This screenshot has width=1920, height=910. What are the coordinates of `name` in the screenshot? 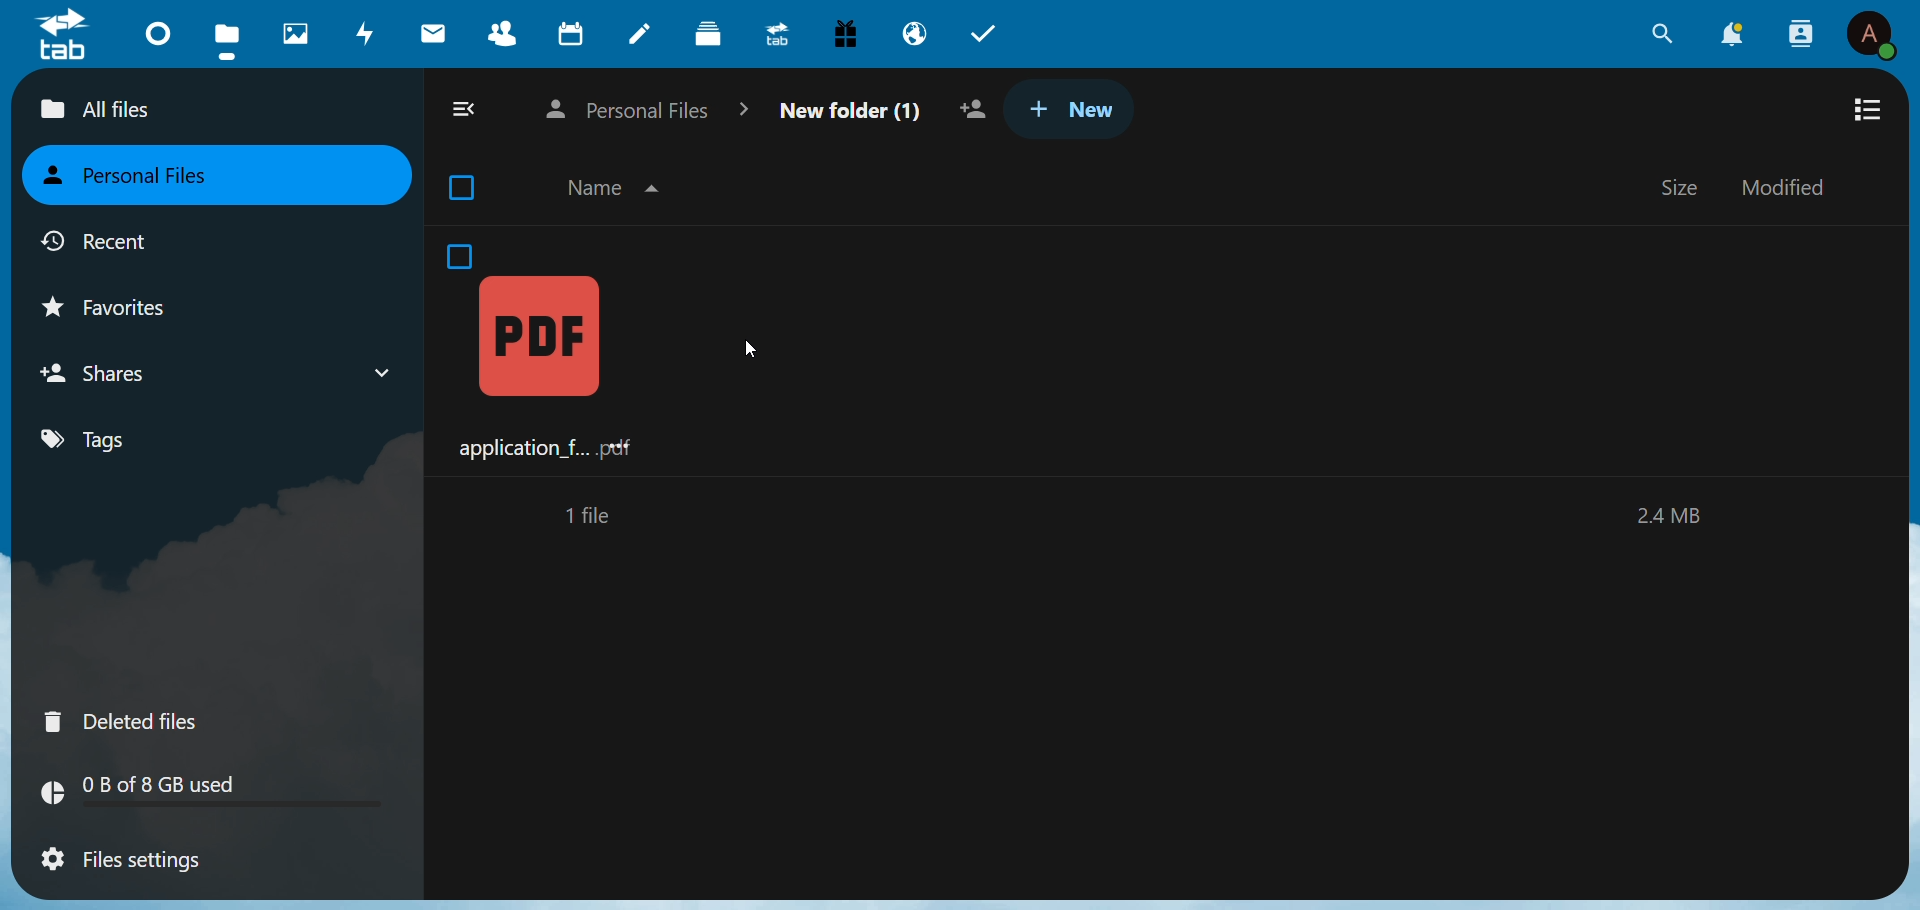 It's located at (619, 189).